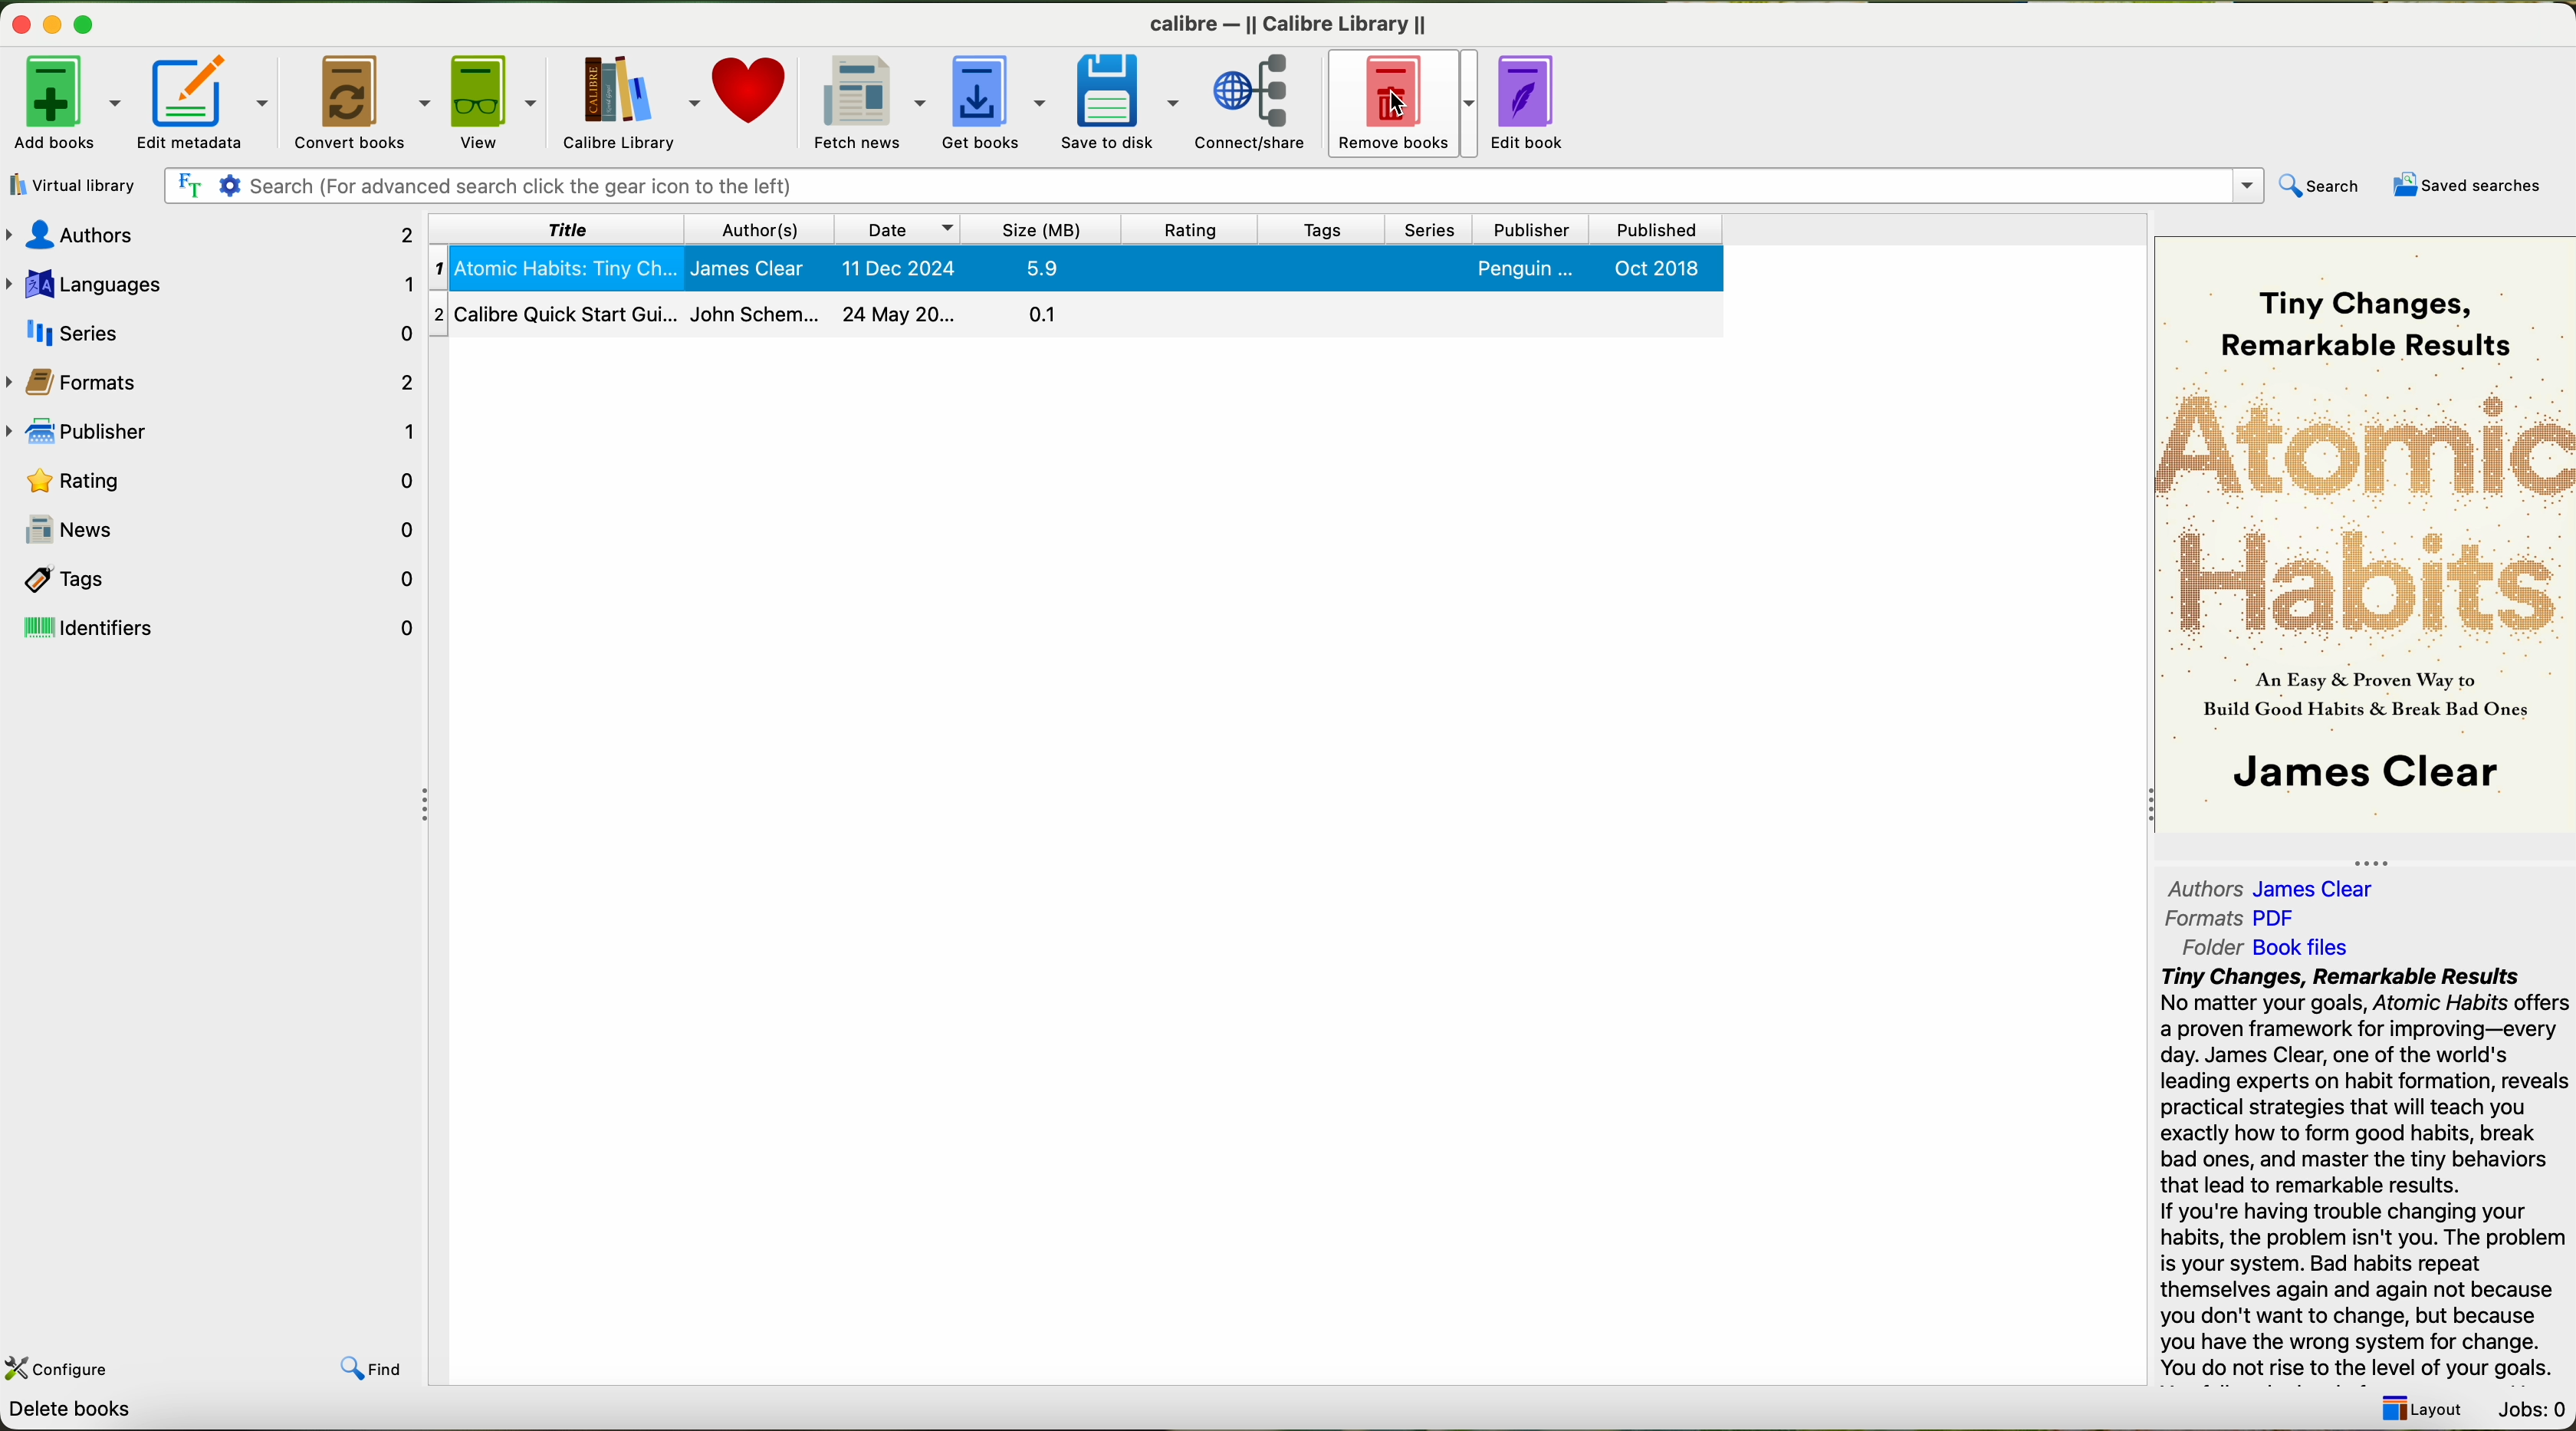 This screenshot has height=1431, width=2576. I want to click on layout, so click(2428, 1410).